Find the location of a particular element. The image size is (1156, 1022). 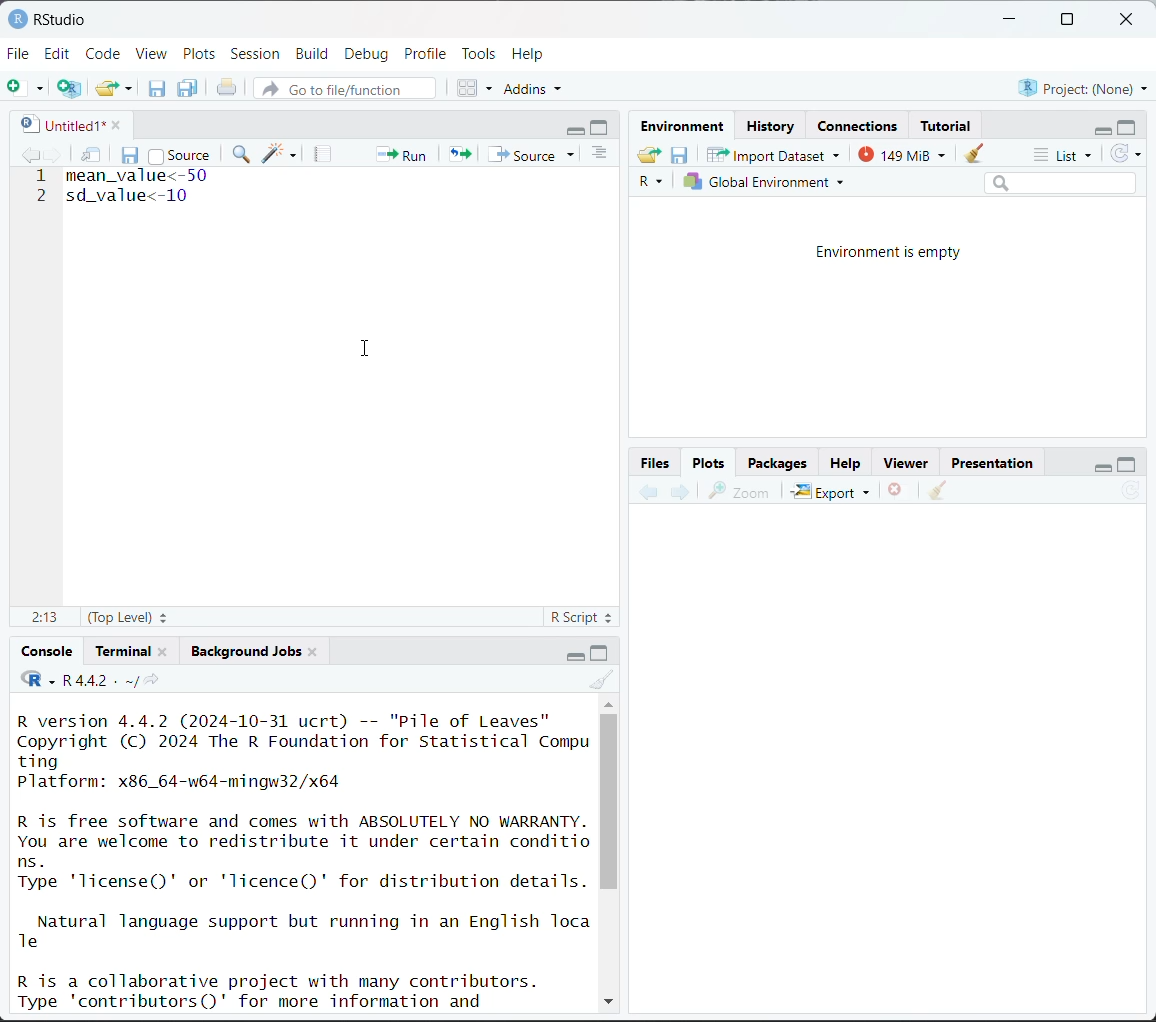

open an existing file is located at coordinates (107, 85).